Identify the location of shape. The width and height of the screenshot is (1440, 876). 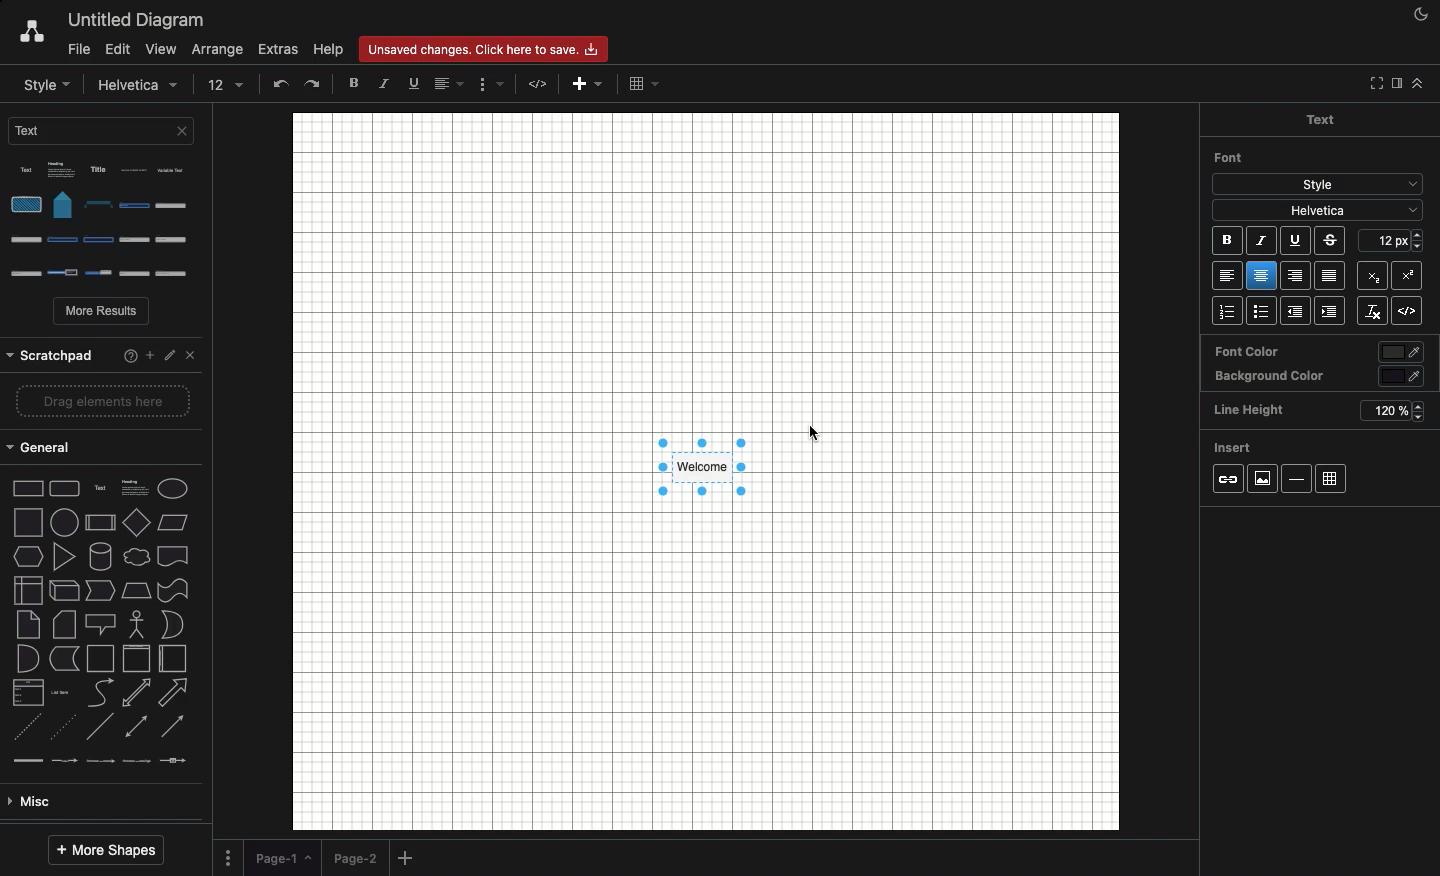
(102, 450).